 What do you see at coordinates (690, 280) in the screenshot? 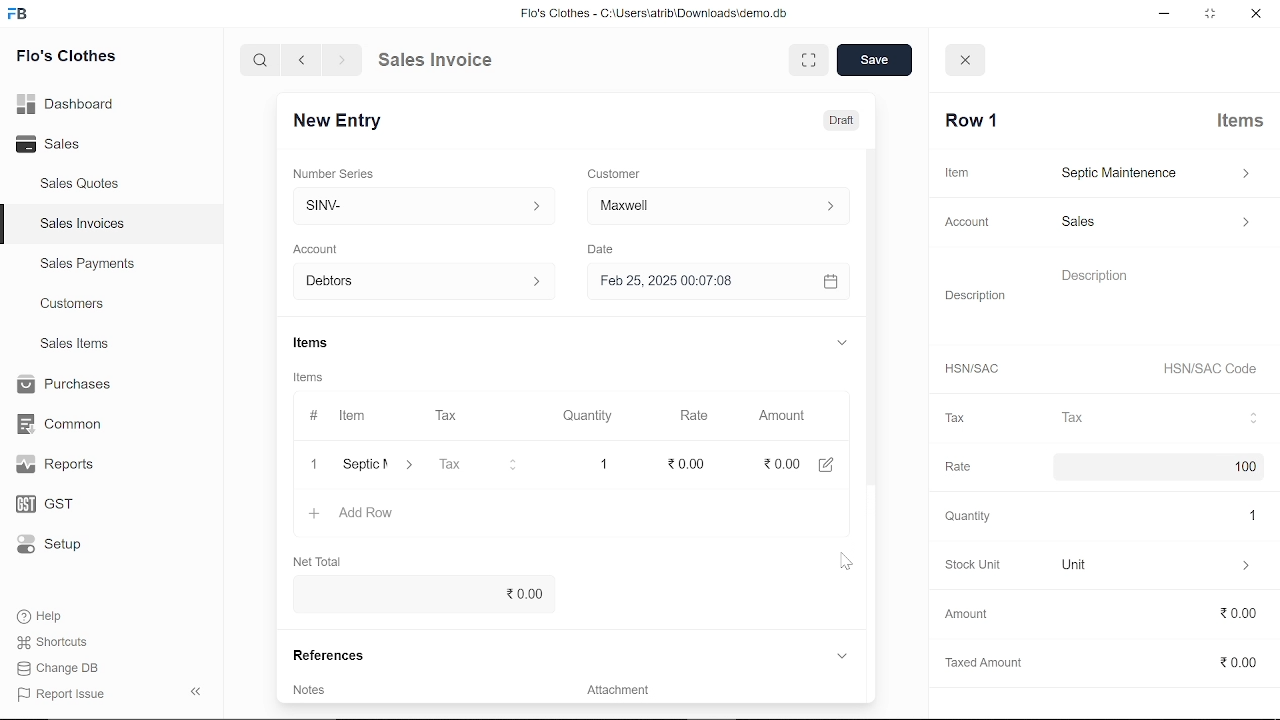
I see `H Feb 25, 2025 00:07:08 ` at bounding box center [690, 280].